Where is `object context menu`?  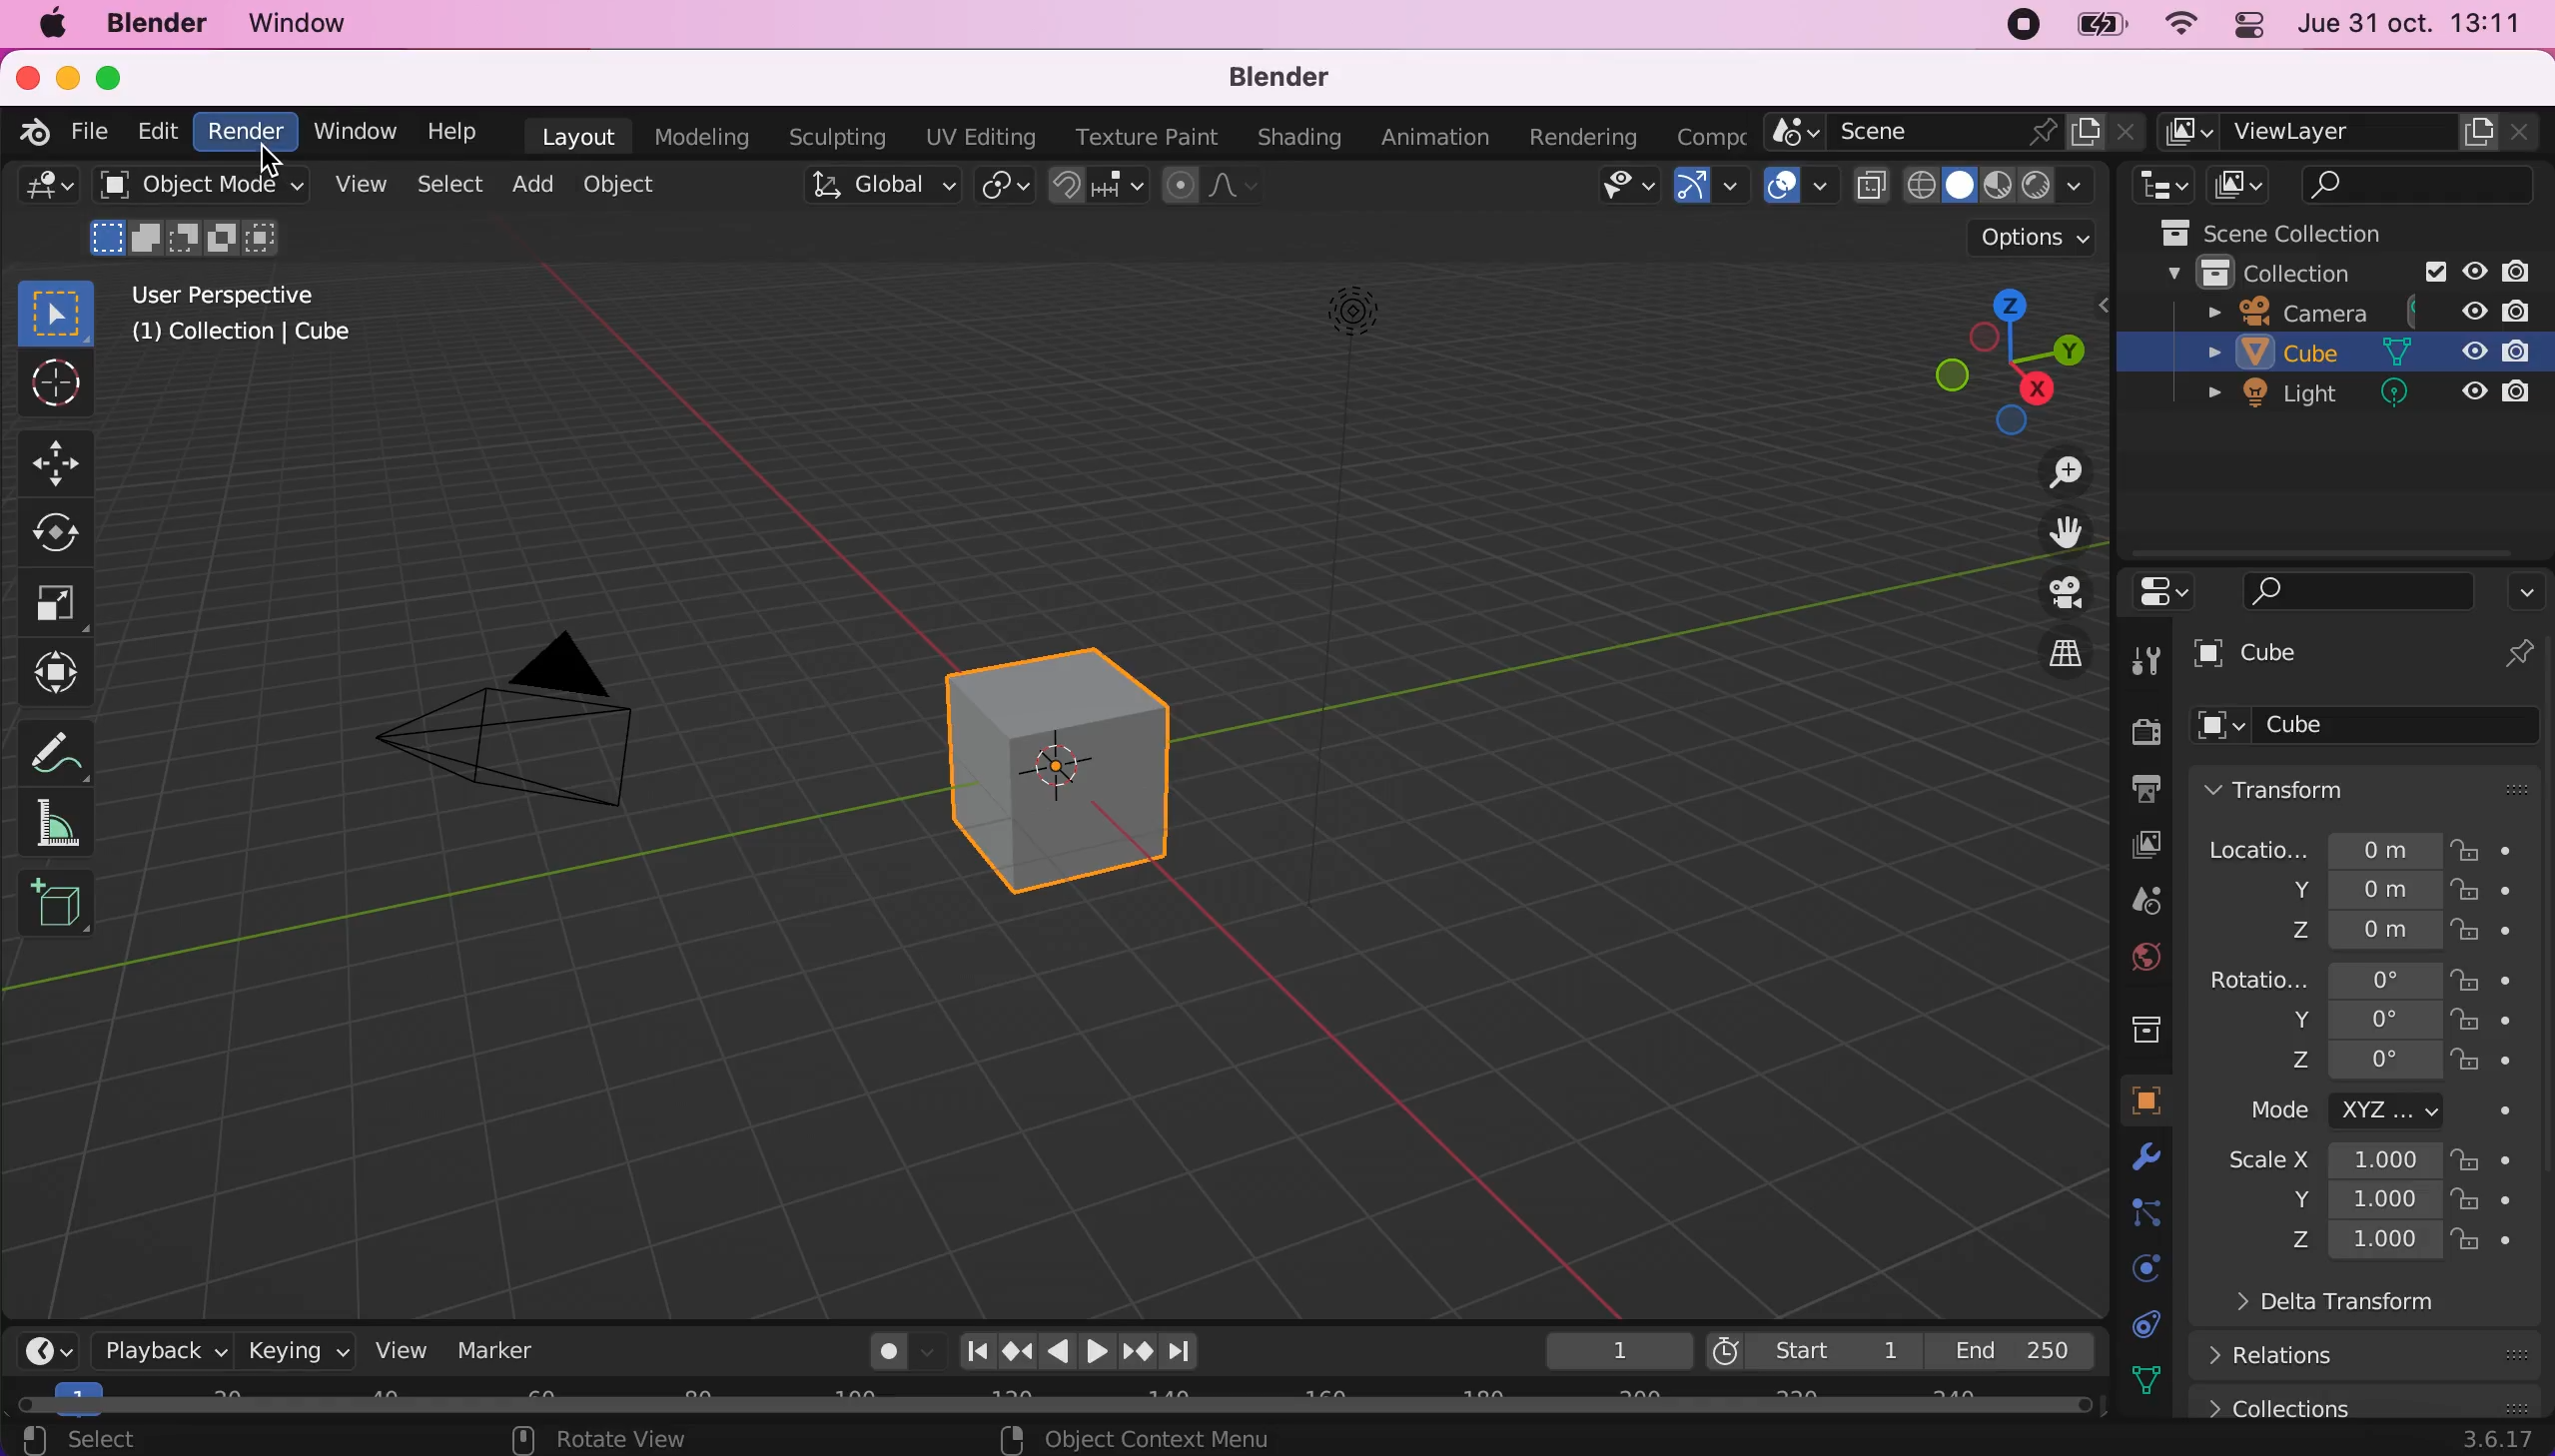 object context menu is located at coordinates (1140, 1439).